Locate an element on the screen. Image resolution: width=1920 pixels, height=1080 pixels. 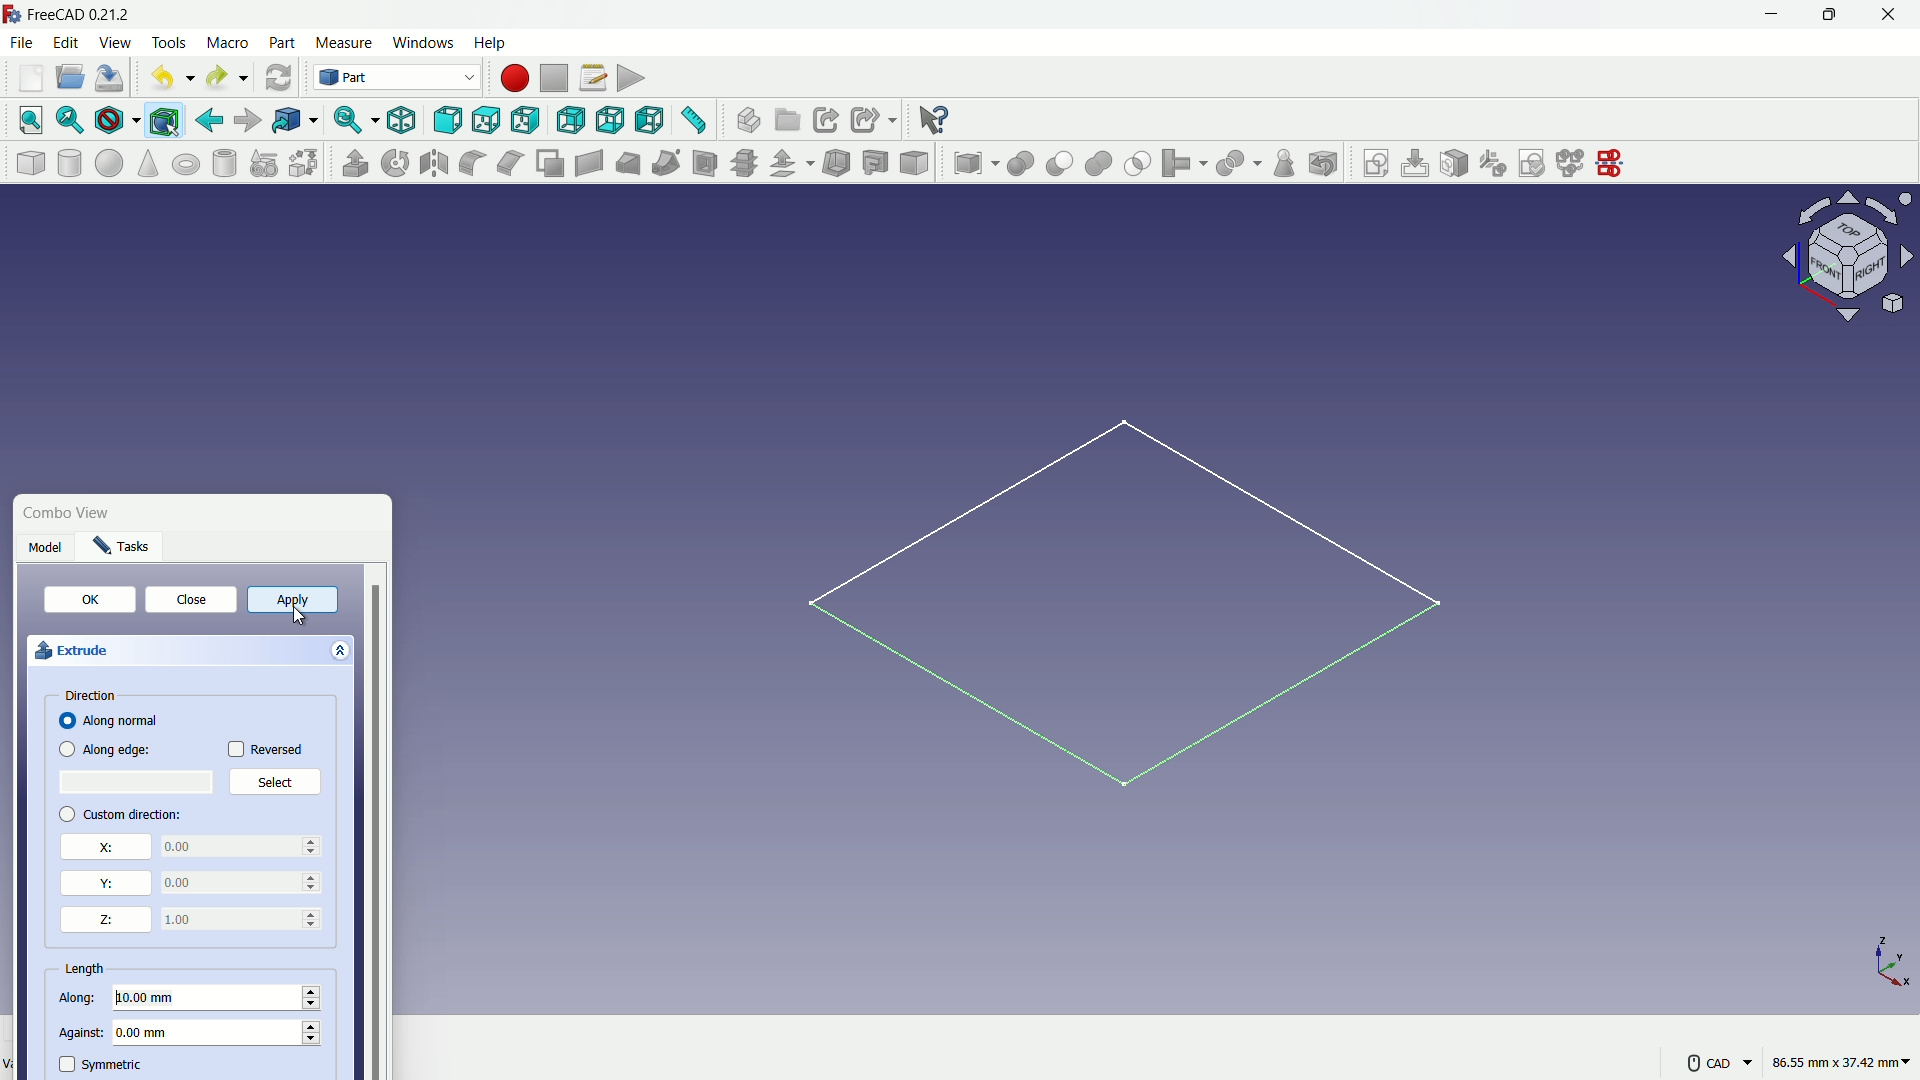
rotate direction is located at coordinates (1853, 255).